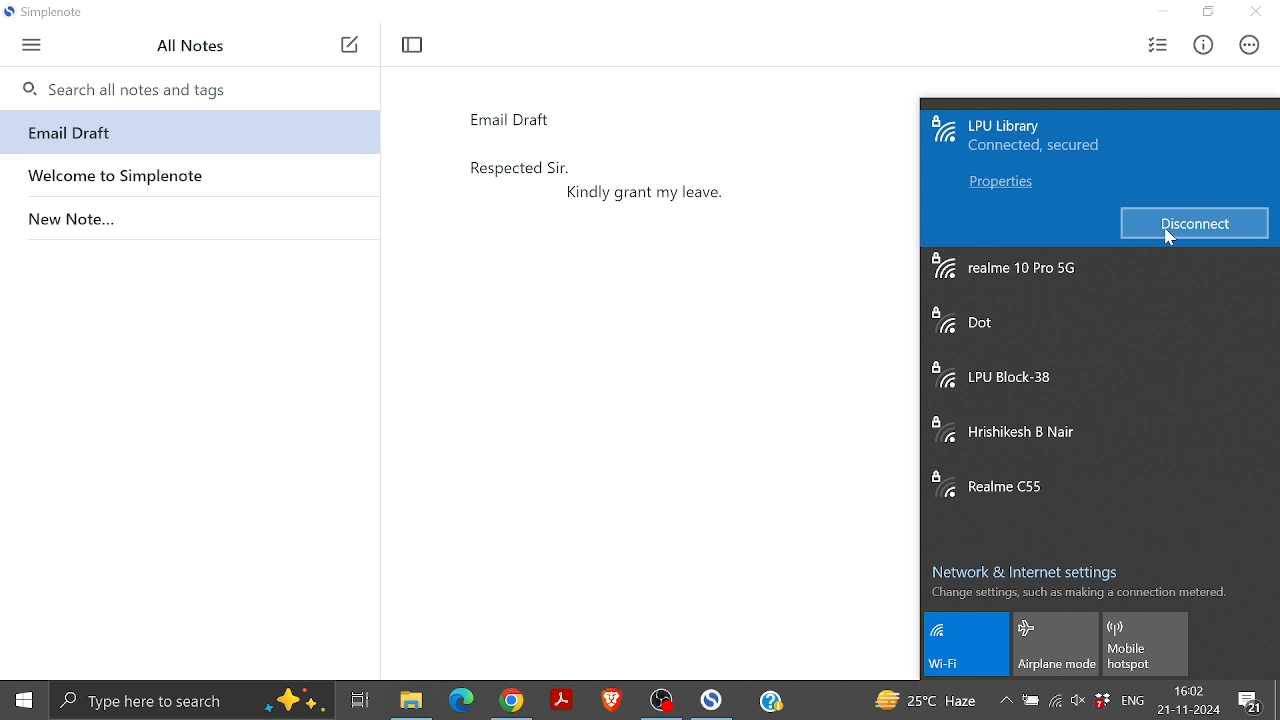 The width and height of the screenshot is (1280, 720). I want to click on Note titled "Email Draft", so click(185, 133).